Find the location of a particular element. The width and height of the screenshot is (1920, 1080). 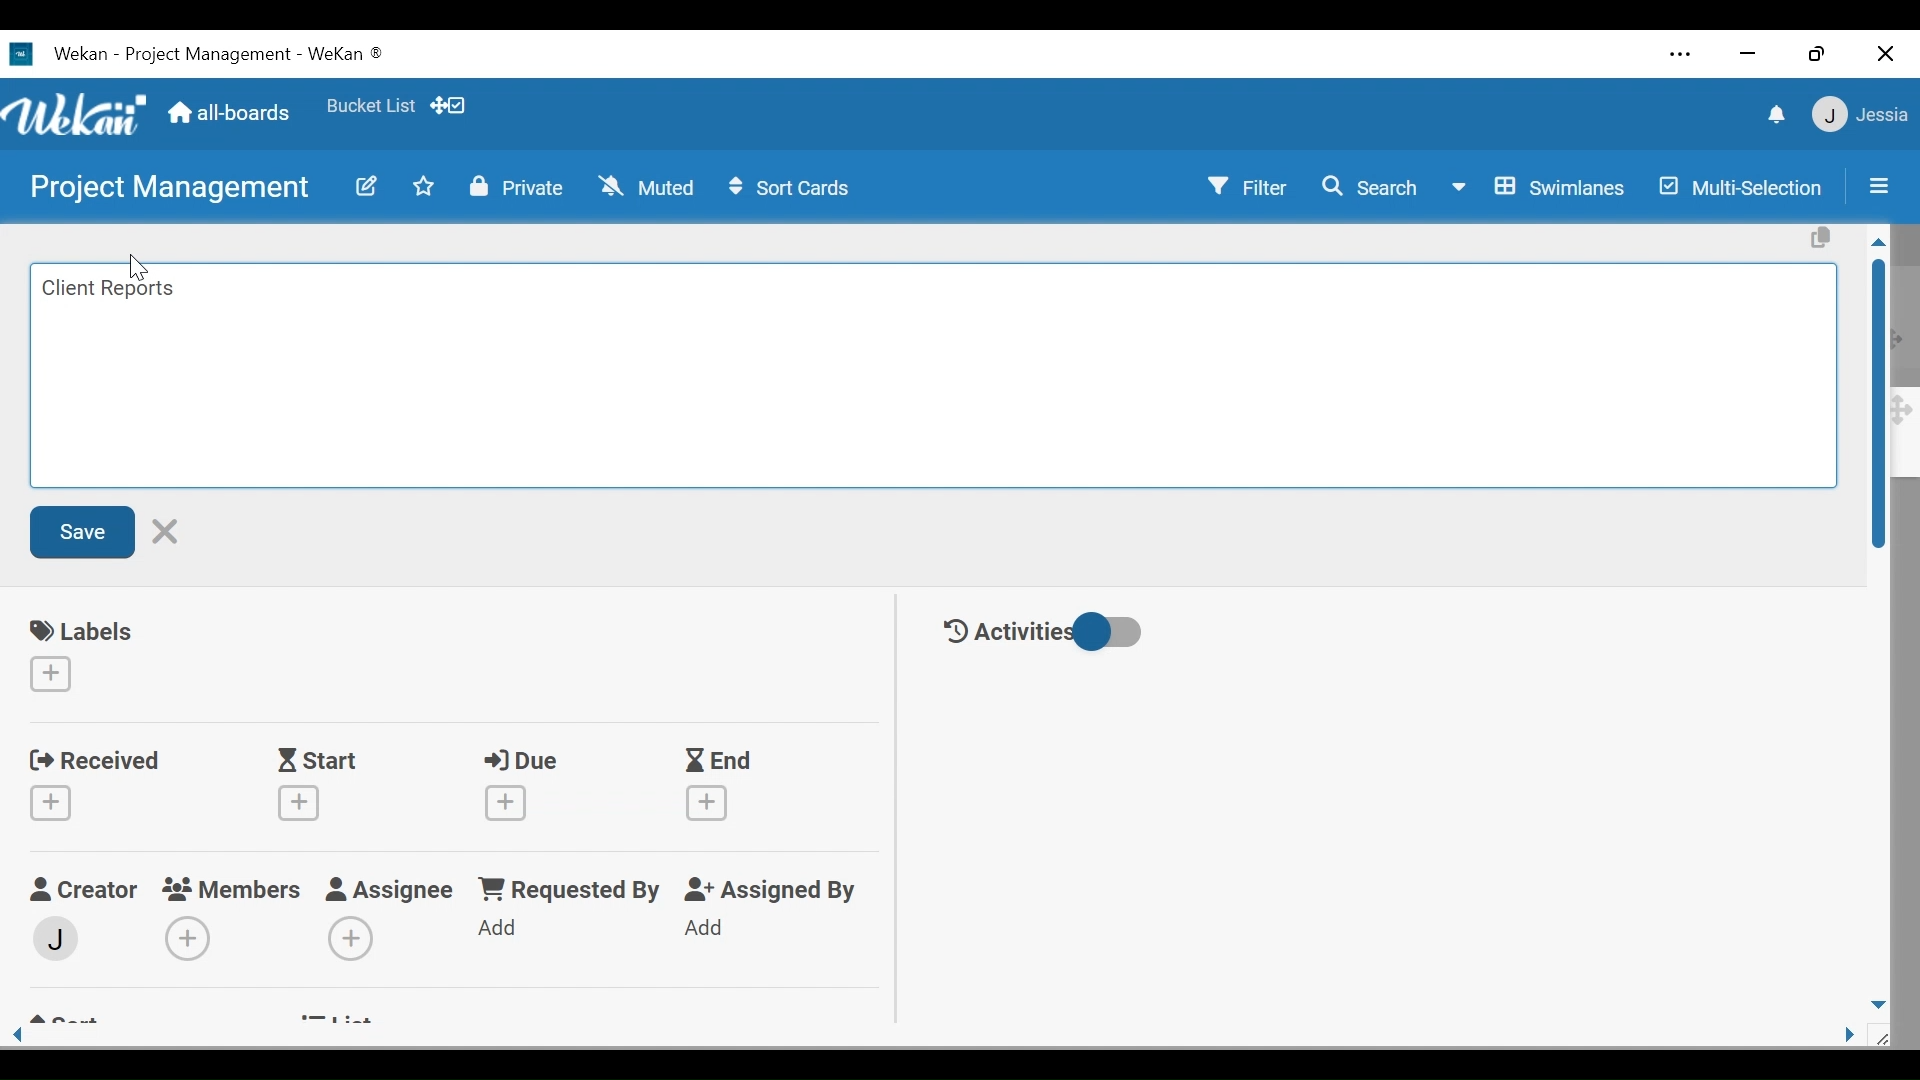

Cancel is located at coordinates (165, 532).